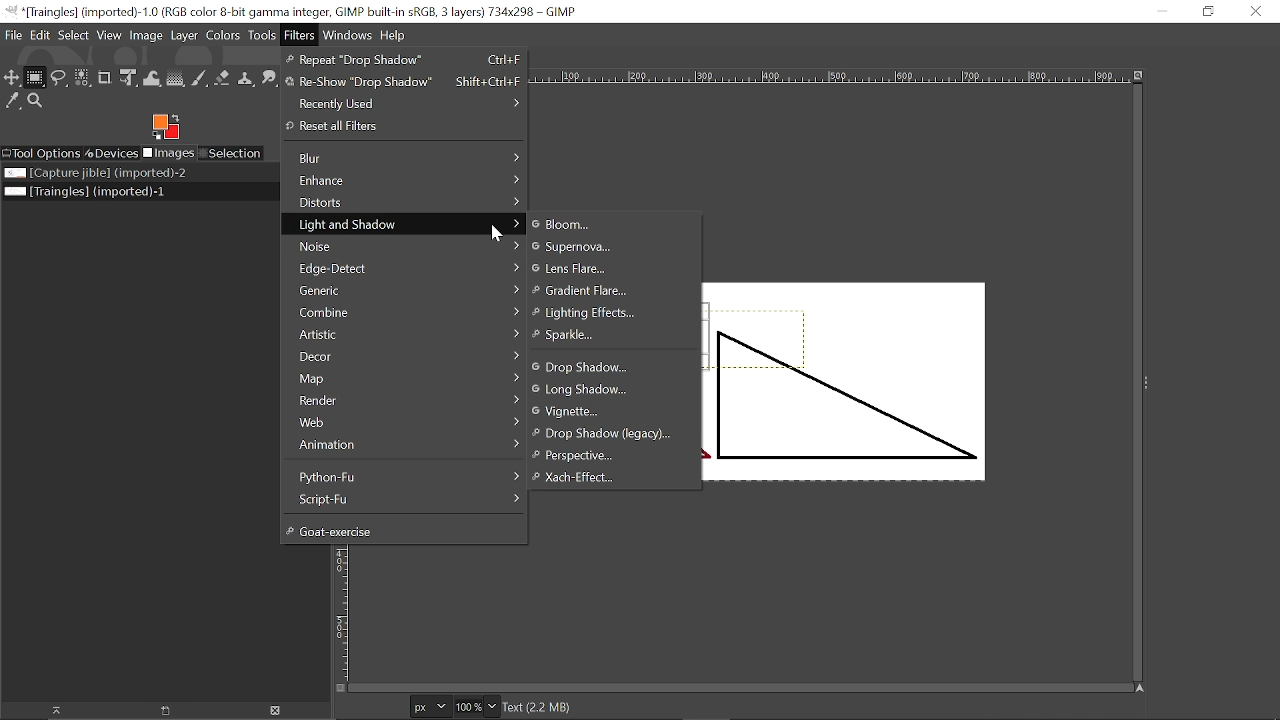 The image size is (1280, 720). I want to click on Current zoom, so click(468, 706).